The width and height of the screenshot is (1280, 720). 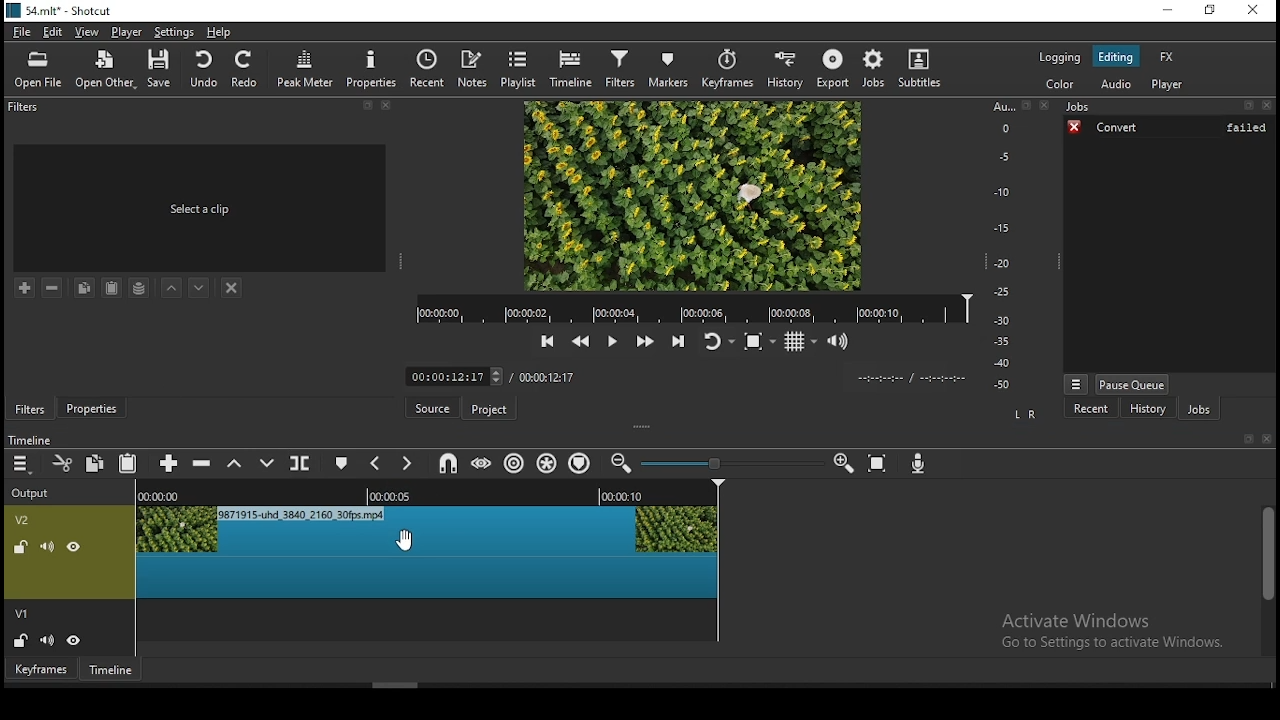 What do you see at coordinates (831, 68) in the screenshot?
I see `export` at bounding box center [831, 68].